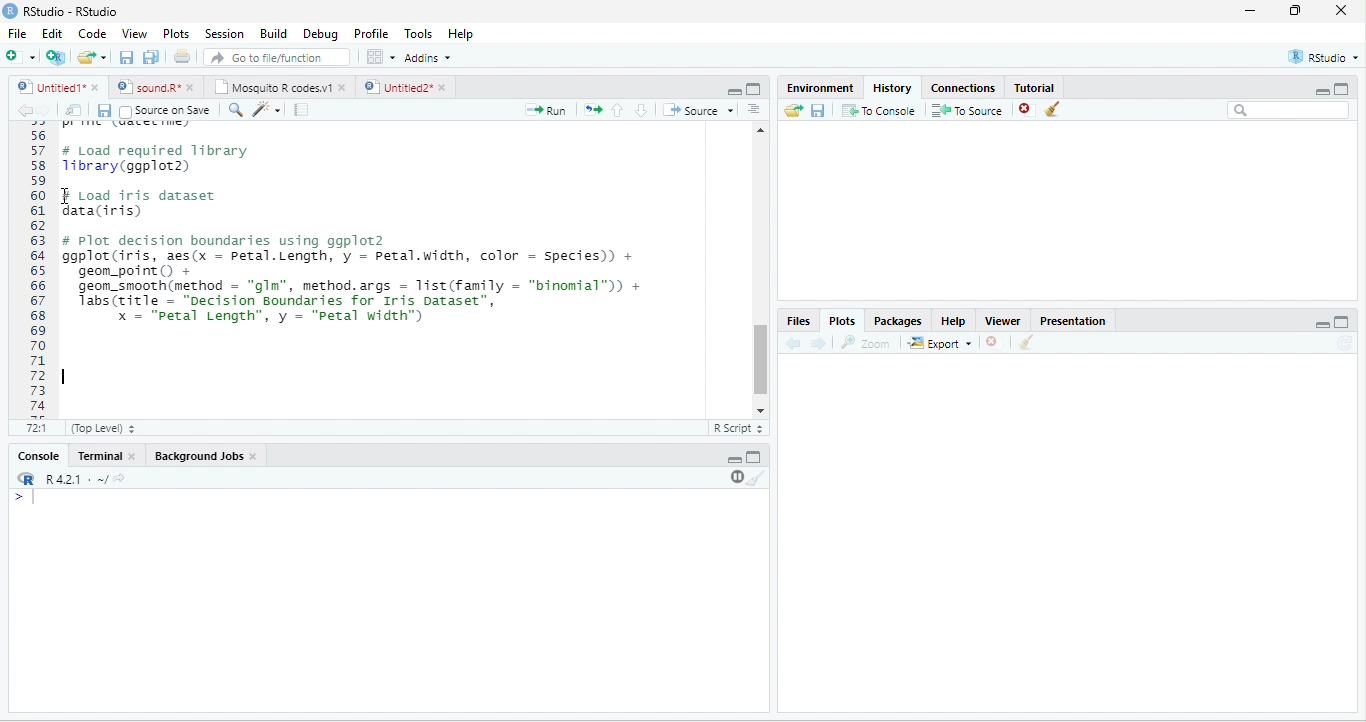 The height and width of the screenshot is (722, 1366). Describe the element at coordinates (991, 342) in the screenshot. I see `close` at that location.